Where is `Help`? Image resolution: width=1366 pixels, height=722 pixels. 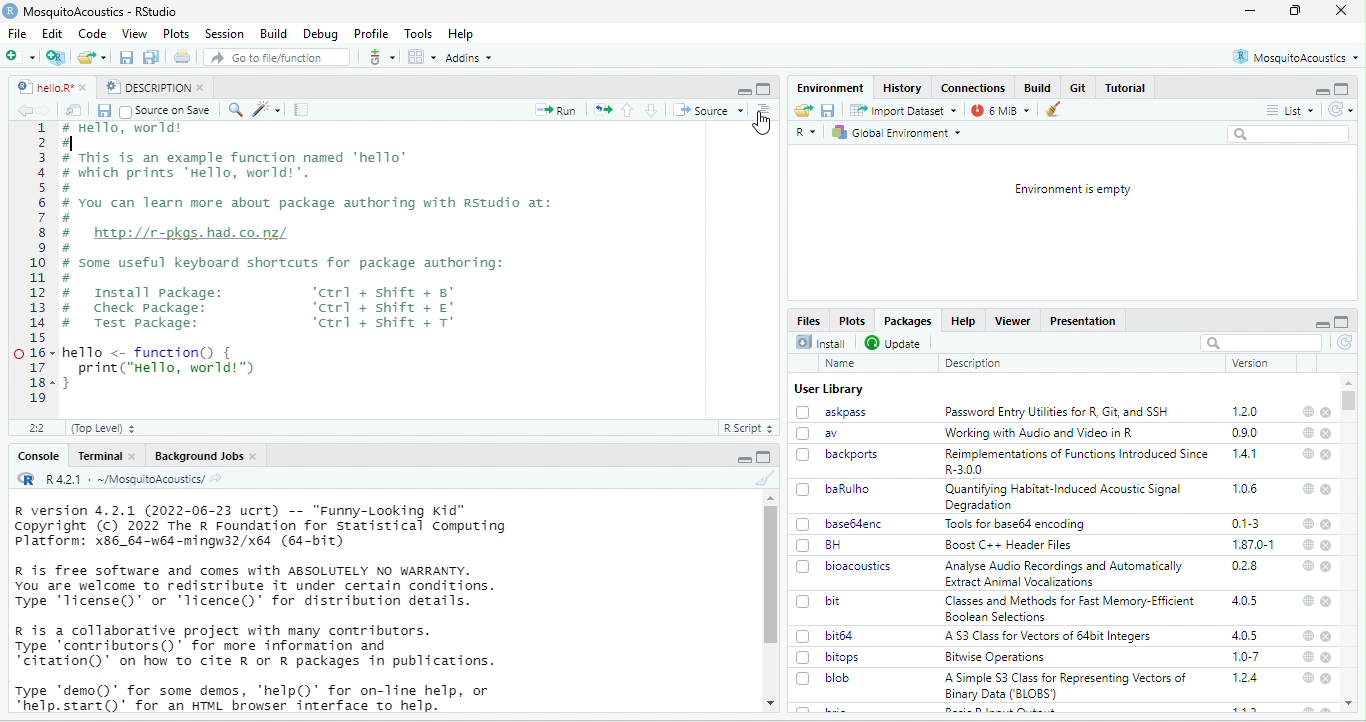 Help is located at coordinates (966, 322).